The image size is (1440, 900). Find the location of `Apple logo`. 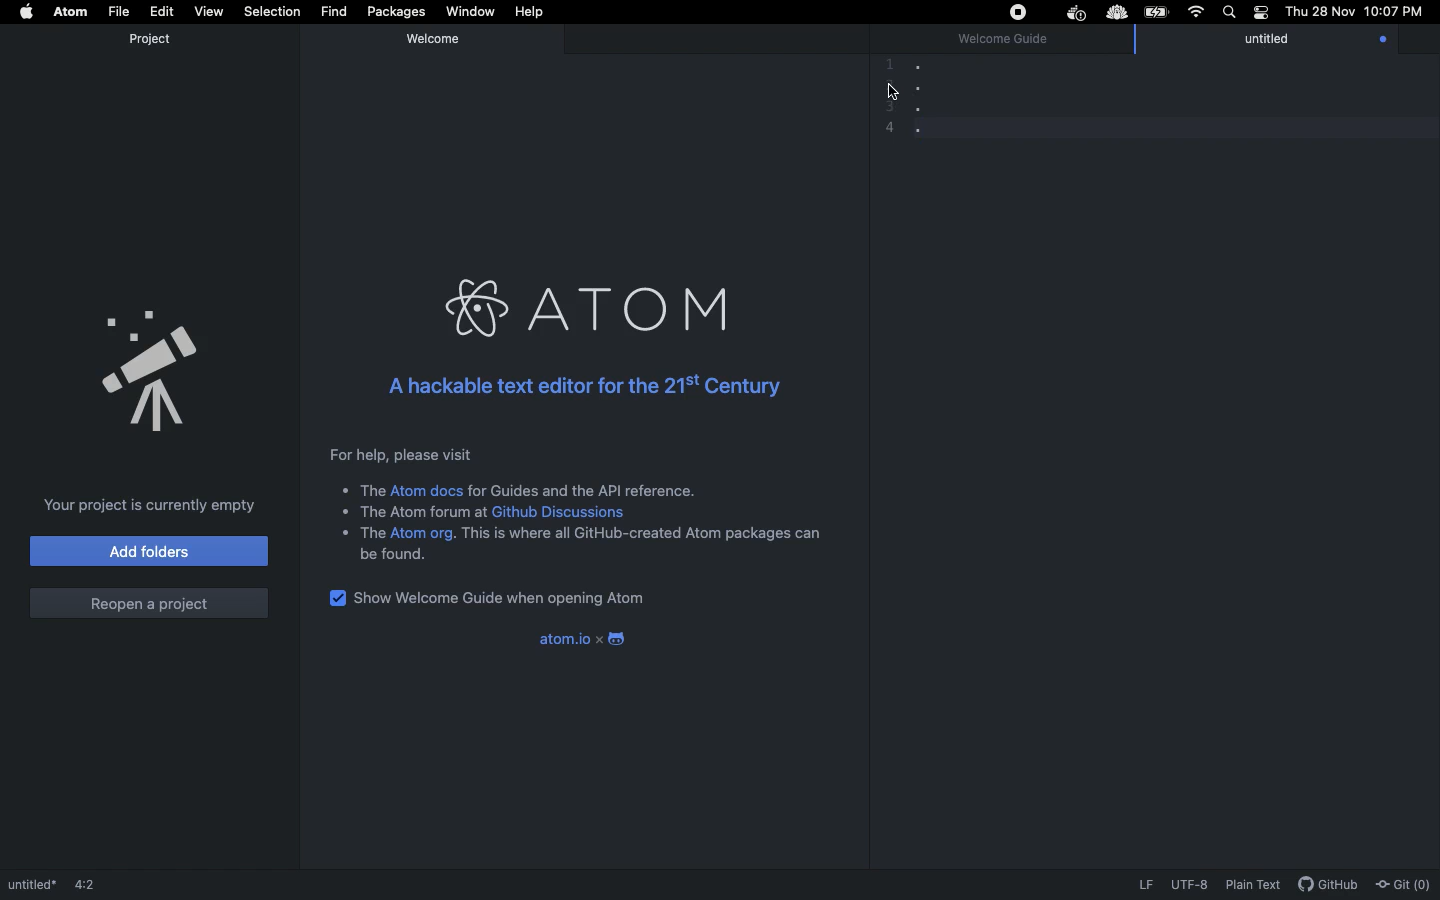

Apple logo is located at coordinates (27, 14).